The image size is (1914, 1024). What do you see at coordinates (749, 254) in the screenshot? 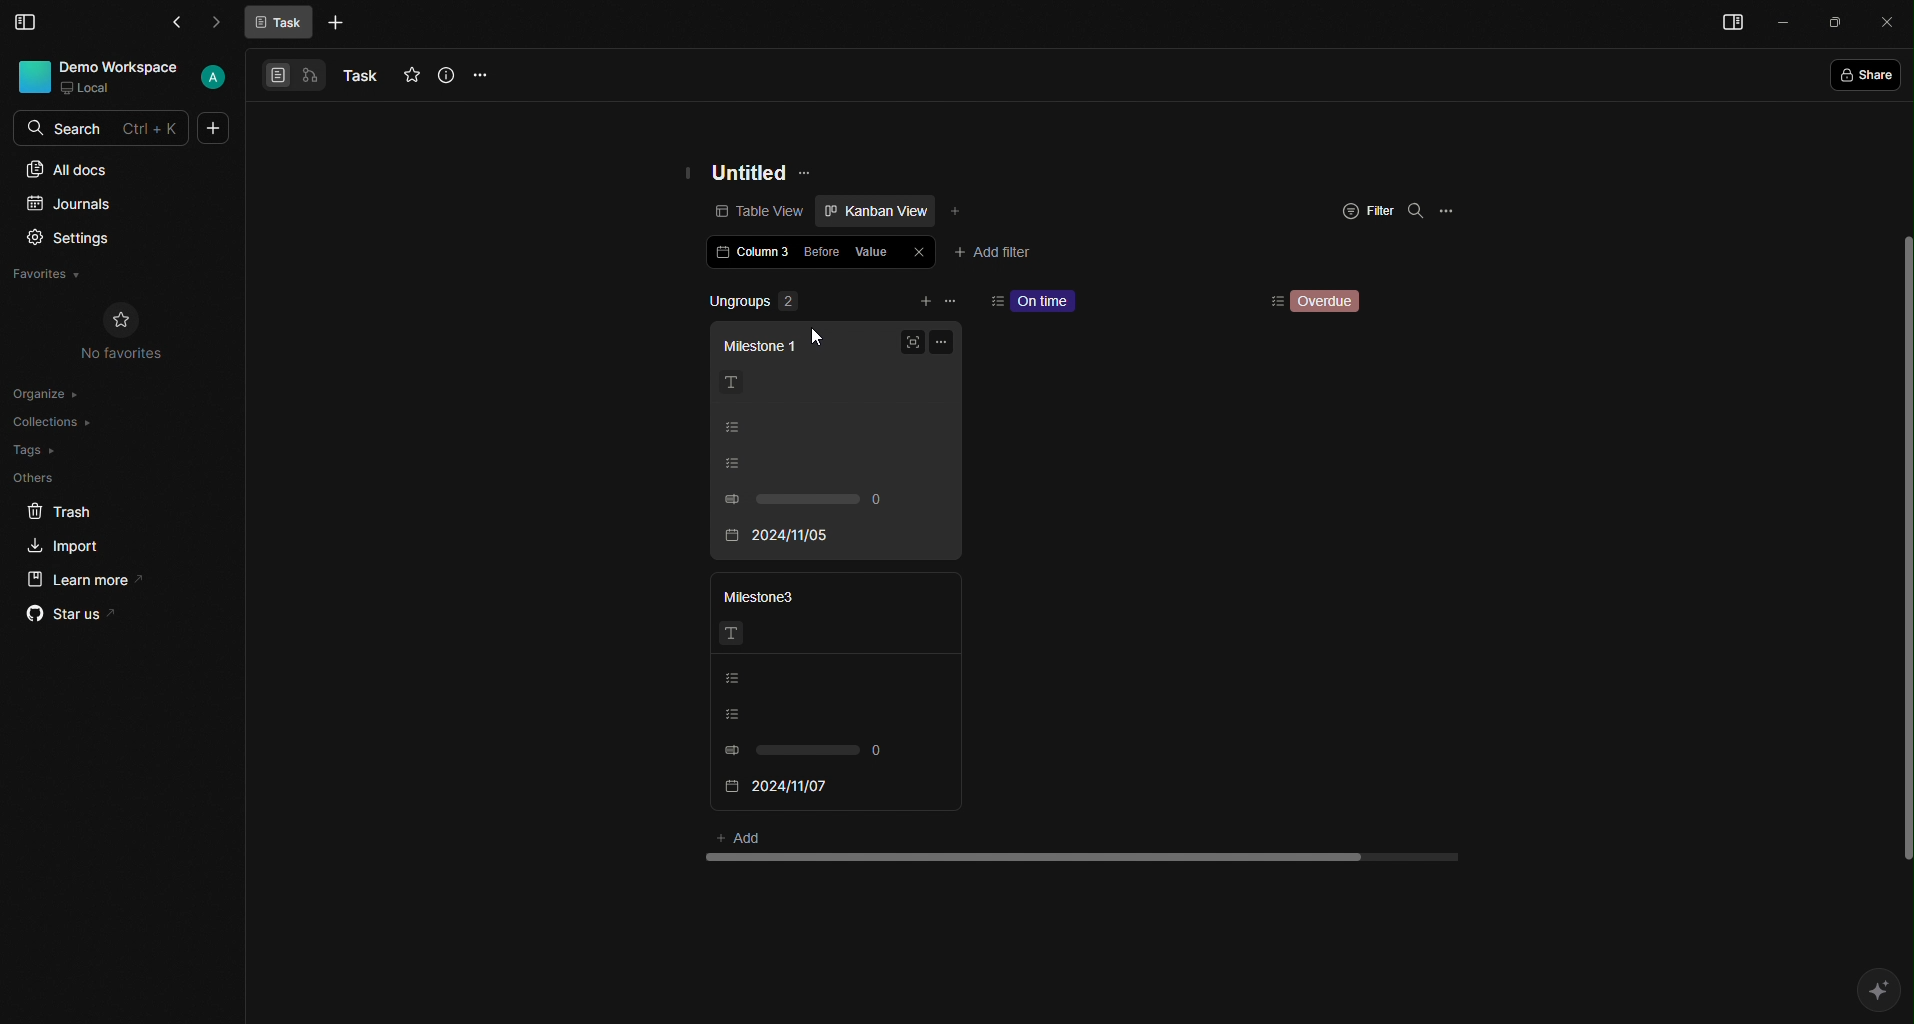
I see `Column 3` at bounding box center [749, 254].